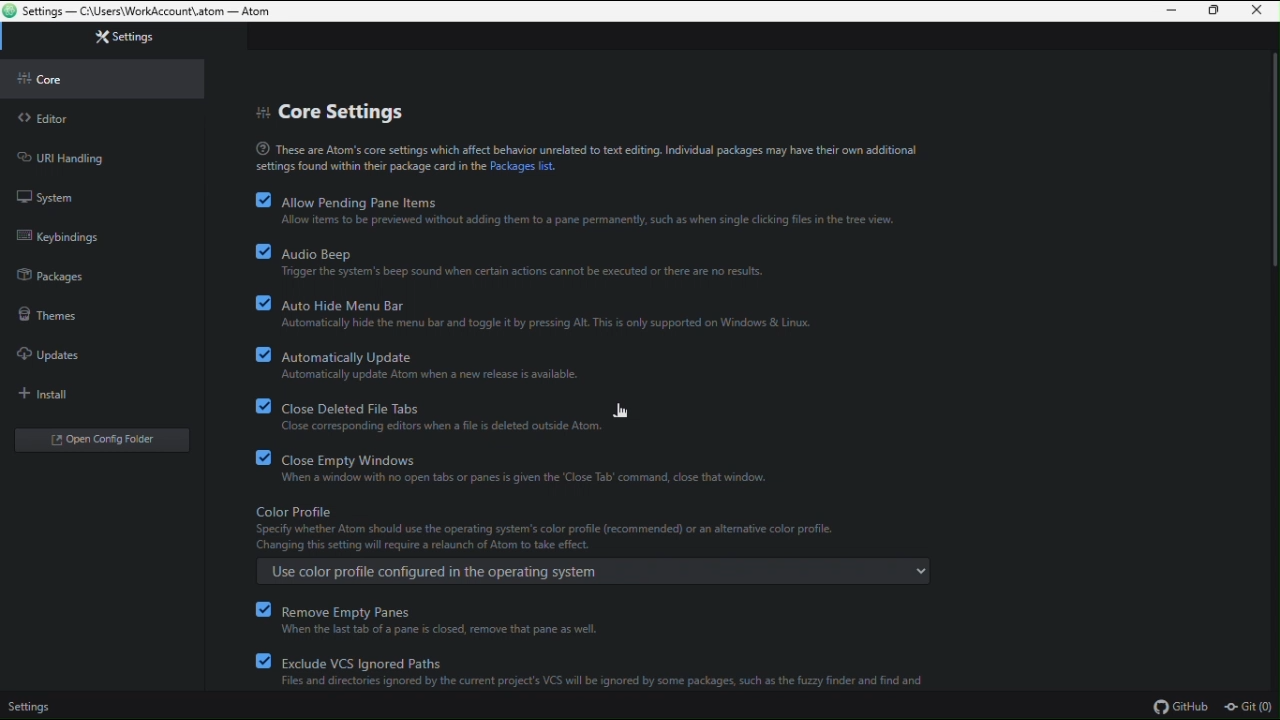 The width and height of the screenshot is (1280, 720). I want to click on Close deleted file tabs, so click(464, 414).